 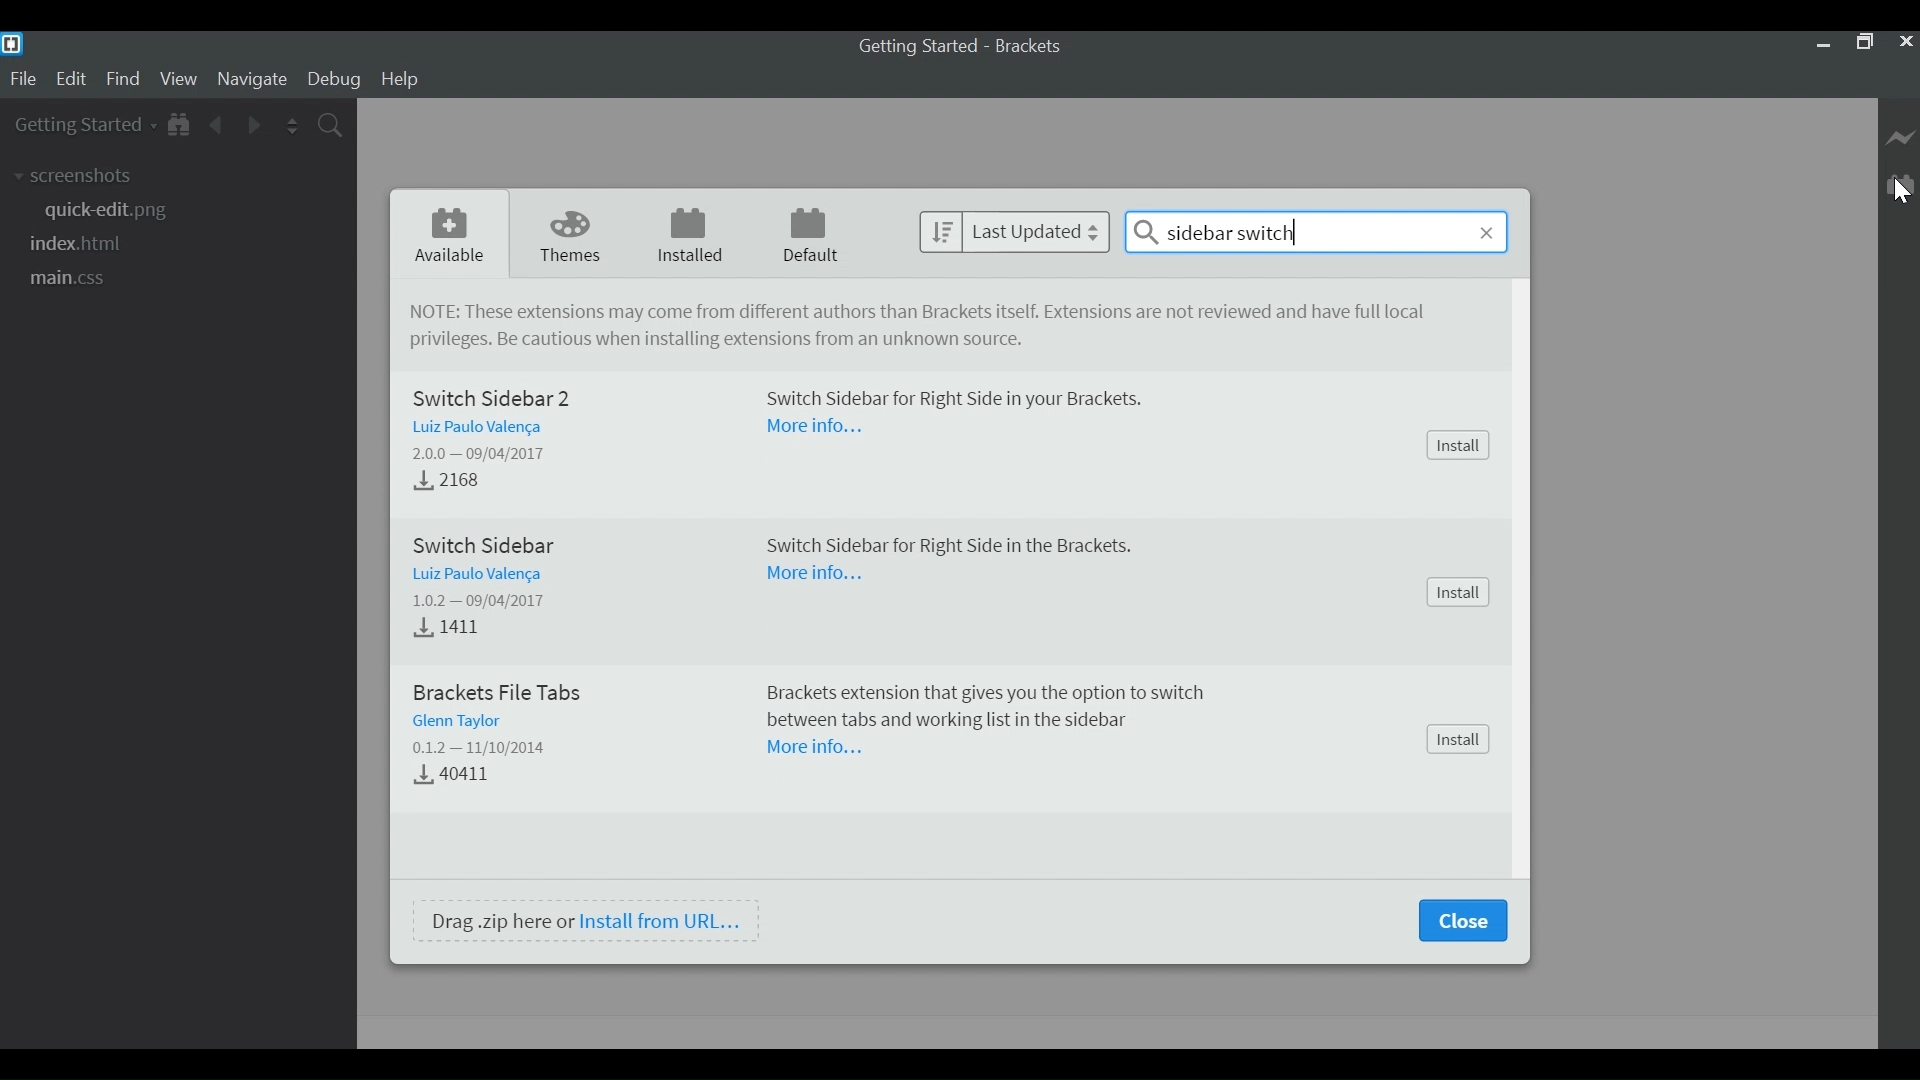 What do you see at coordinates (1823, 44) in the screenshot?
I see `minimize` at bounding box center [1823, 44].